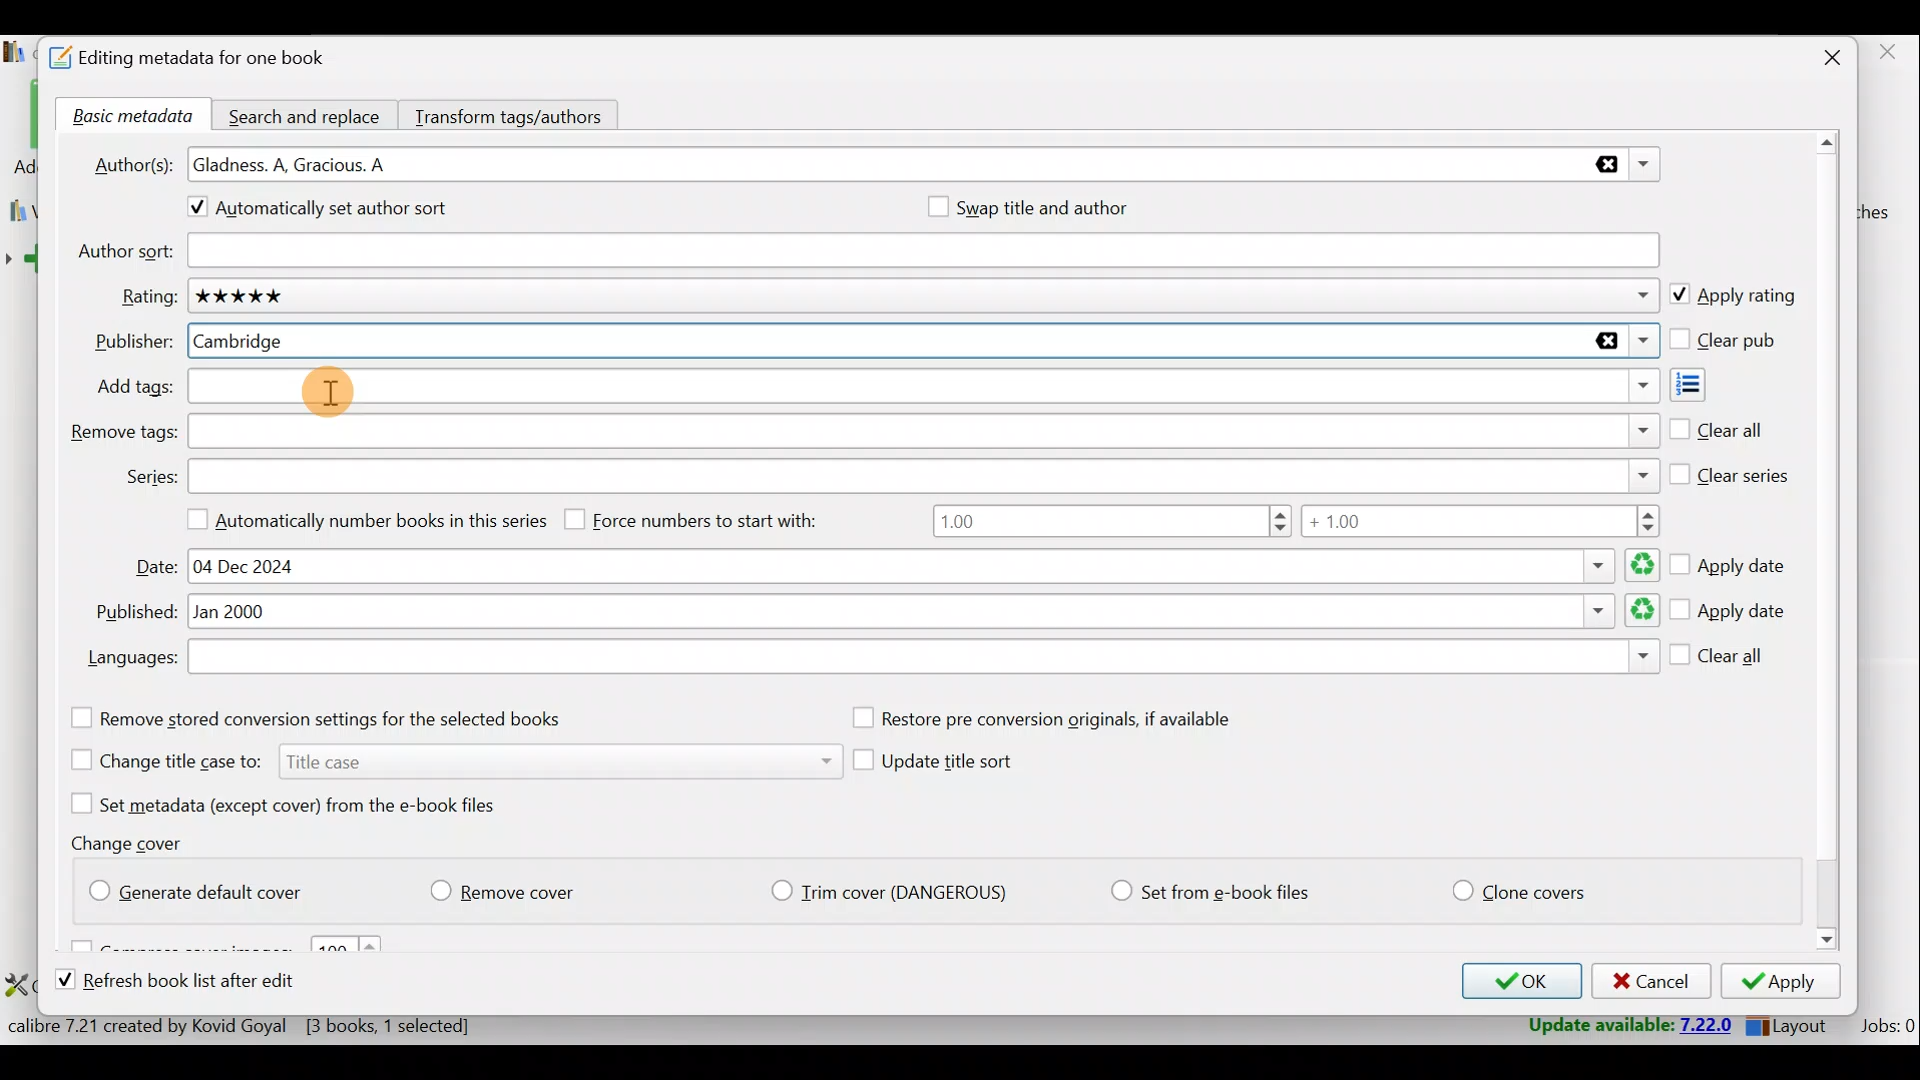  I want to click on Published, so click(925, 613).